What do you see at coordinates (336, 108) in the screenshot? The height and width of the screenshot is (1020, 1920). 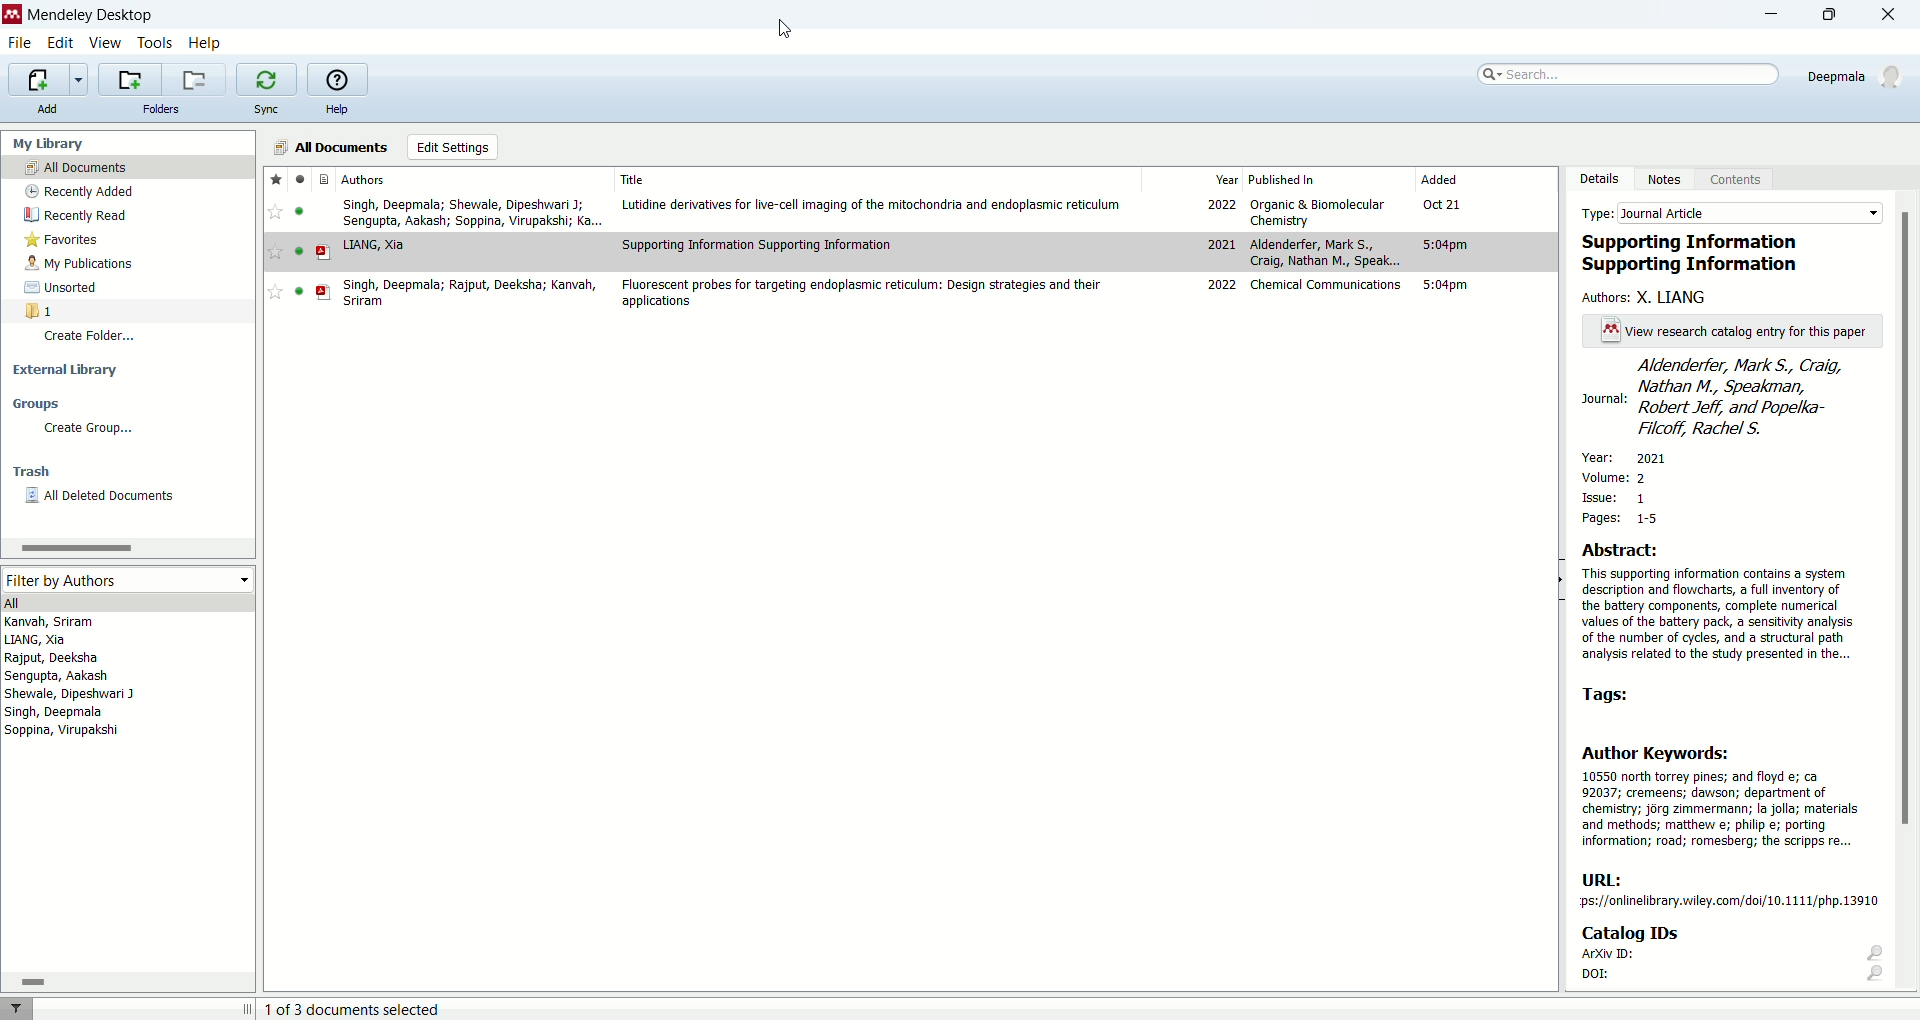 I see `help` at bounding box center [336, 108].